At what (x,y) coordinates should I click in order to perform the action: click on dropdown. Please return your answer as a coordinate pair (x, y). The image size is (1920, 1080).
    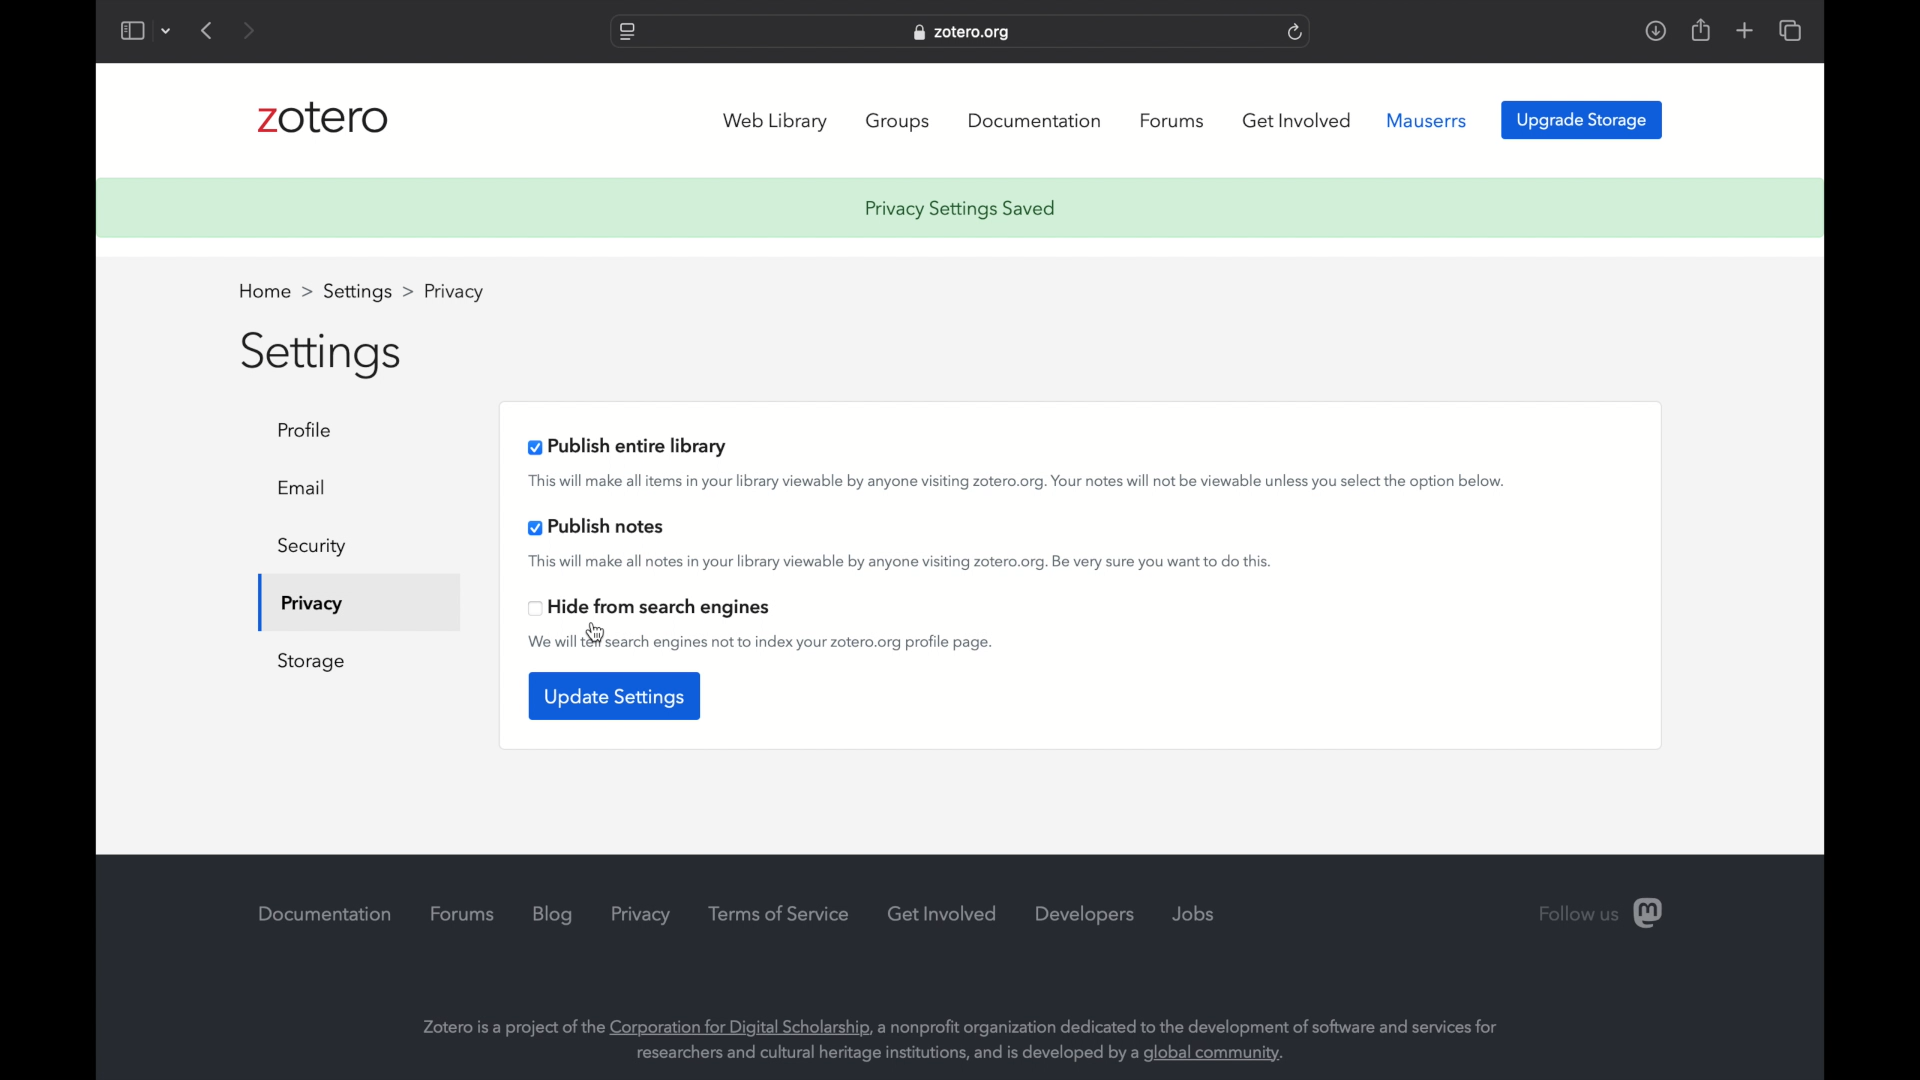
    Looking at the image, I should click on (169, 30).